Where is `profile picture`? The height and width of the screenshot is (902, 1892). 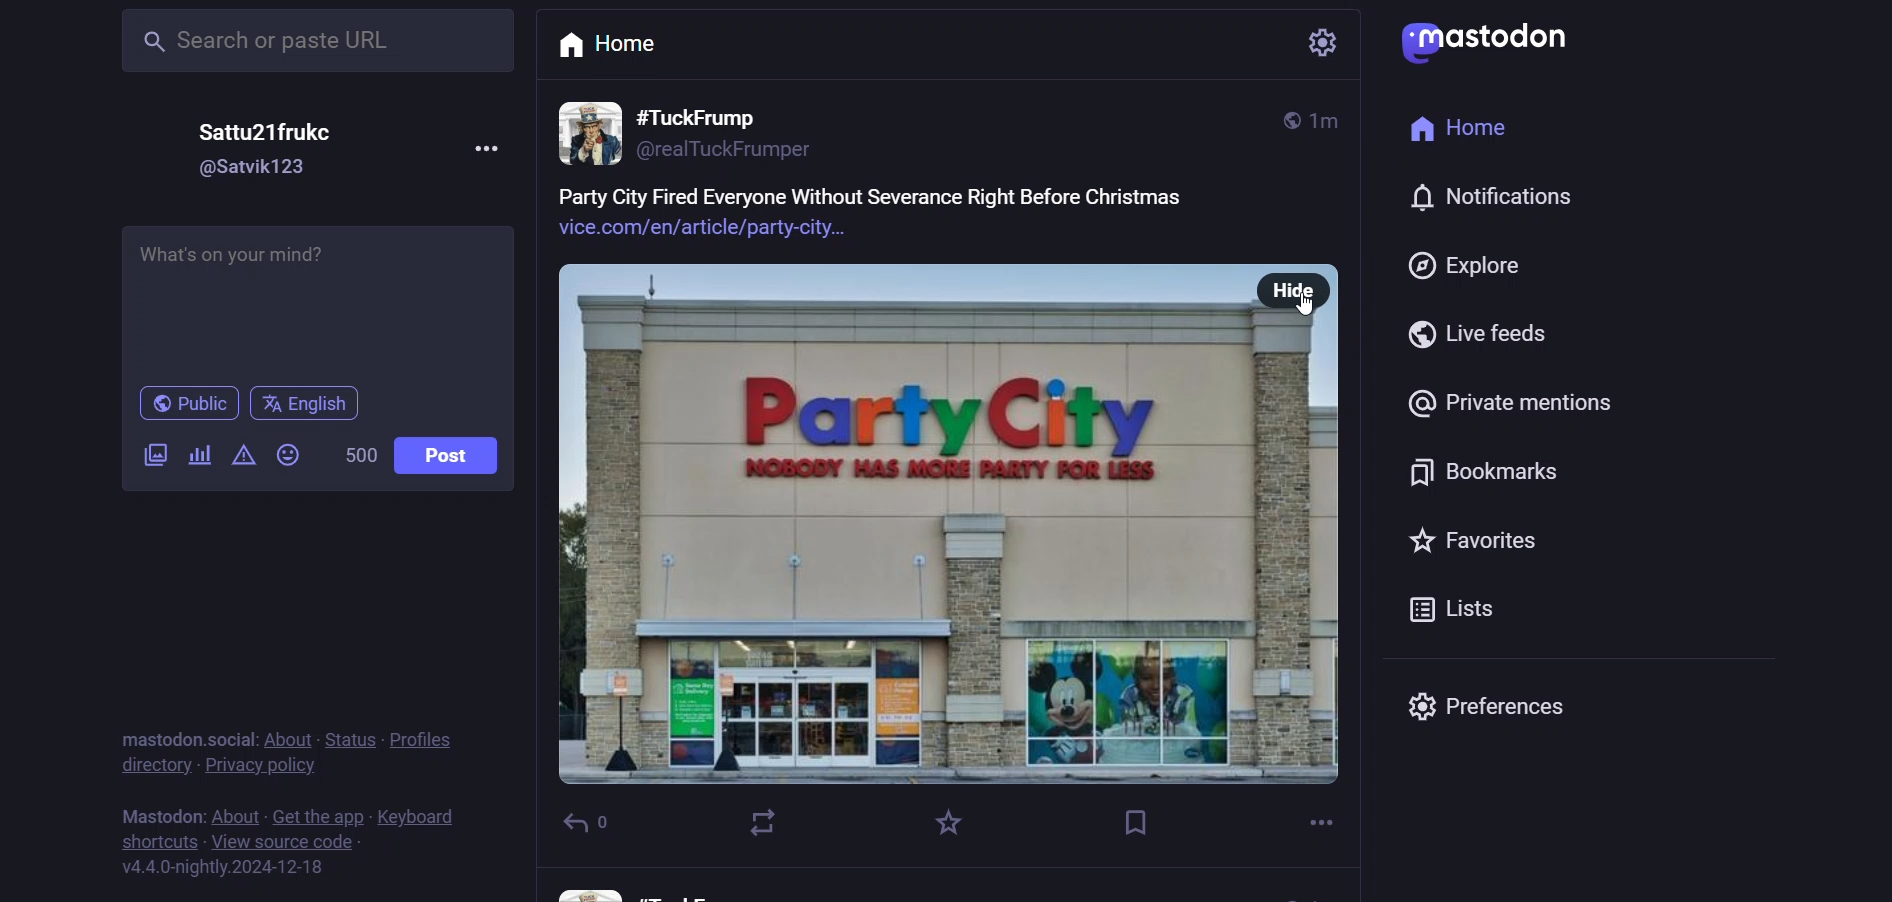
profile picture is located at coordinates (591, 131).